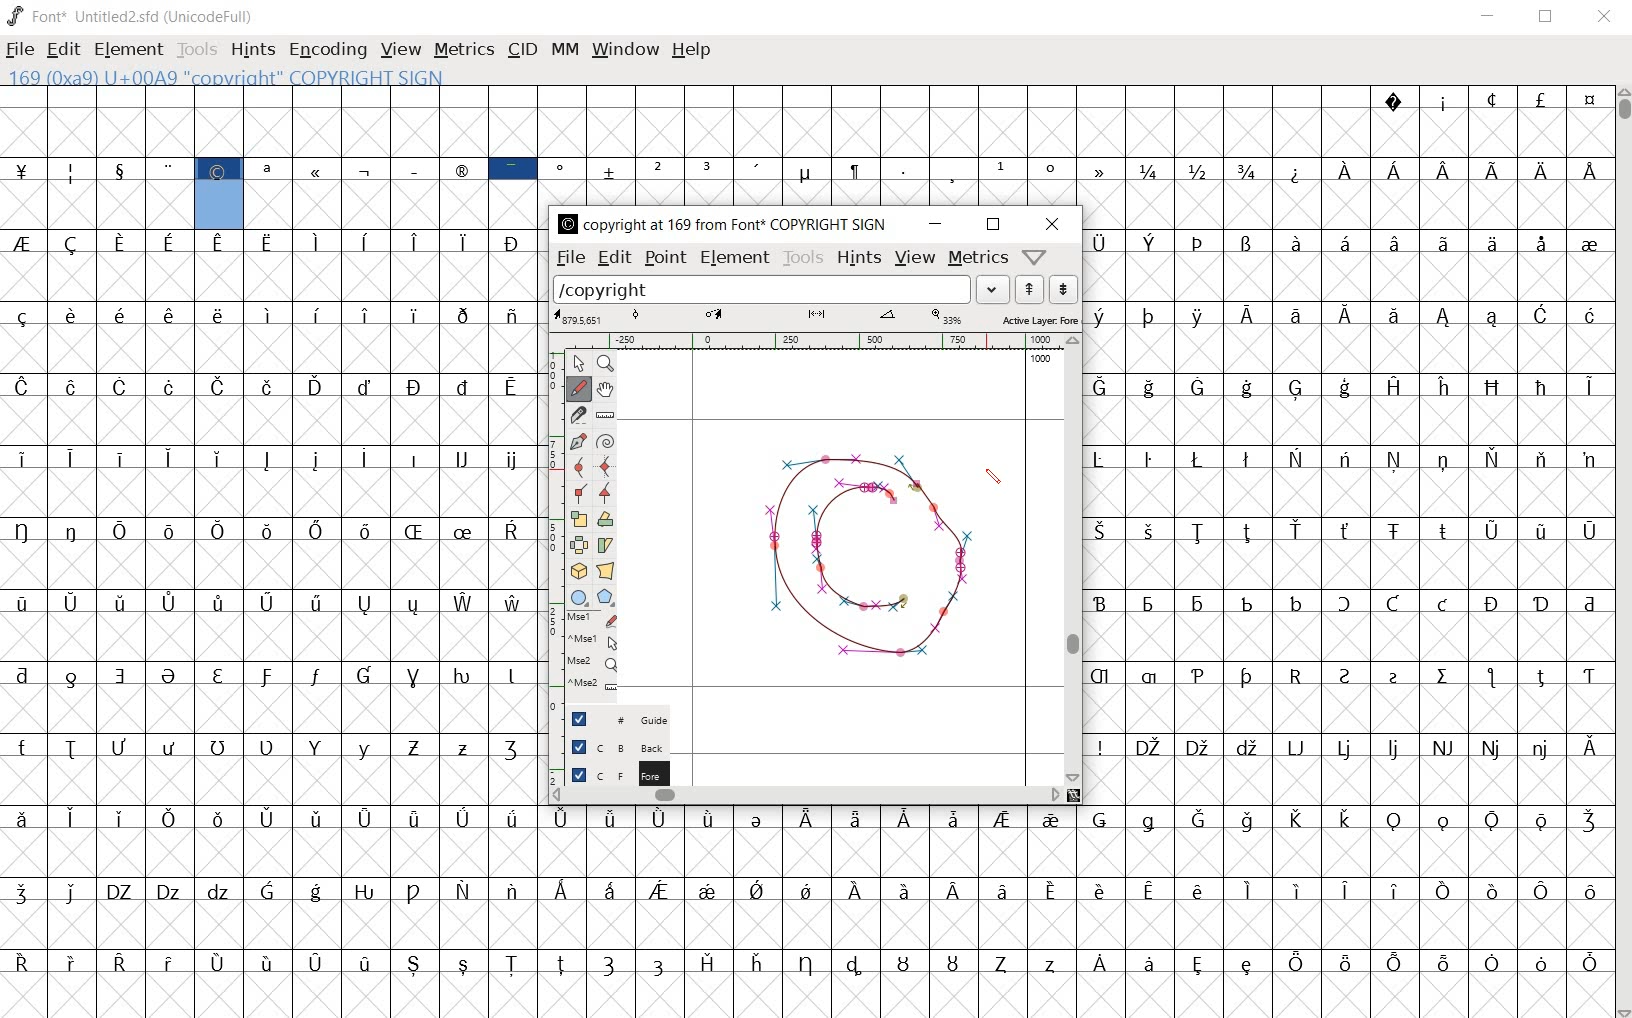 This screenshot has width=1632, height=1018. Describe the element at coordinates (578, 440) in the screenshot. I see `add a point, then drag out its control points` at that location.